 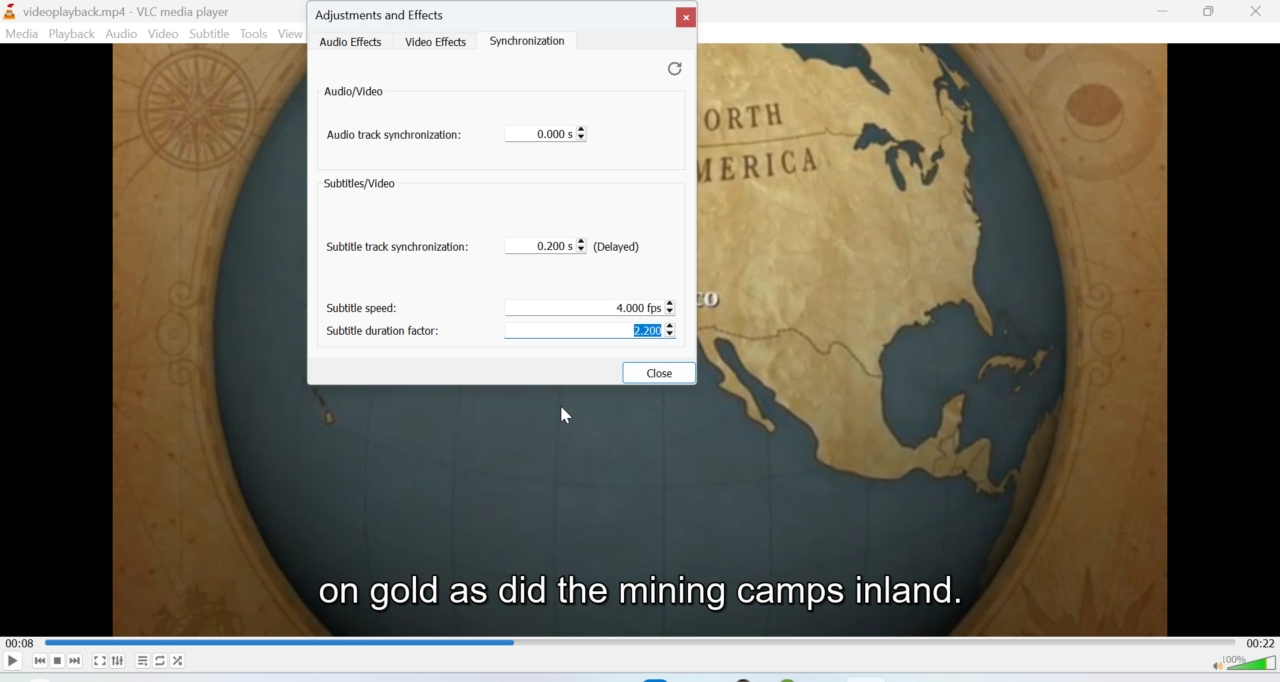 What do you see at coordinates (382, 13) in the screenshot?
I see `Adjustments and Effects` at bounding box center [382, 13].